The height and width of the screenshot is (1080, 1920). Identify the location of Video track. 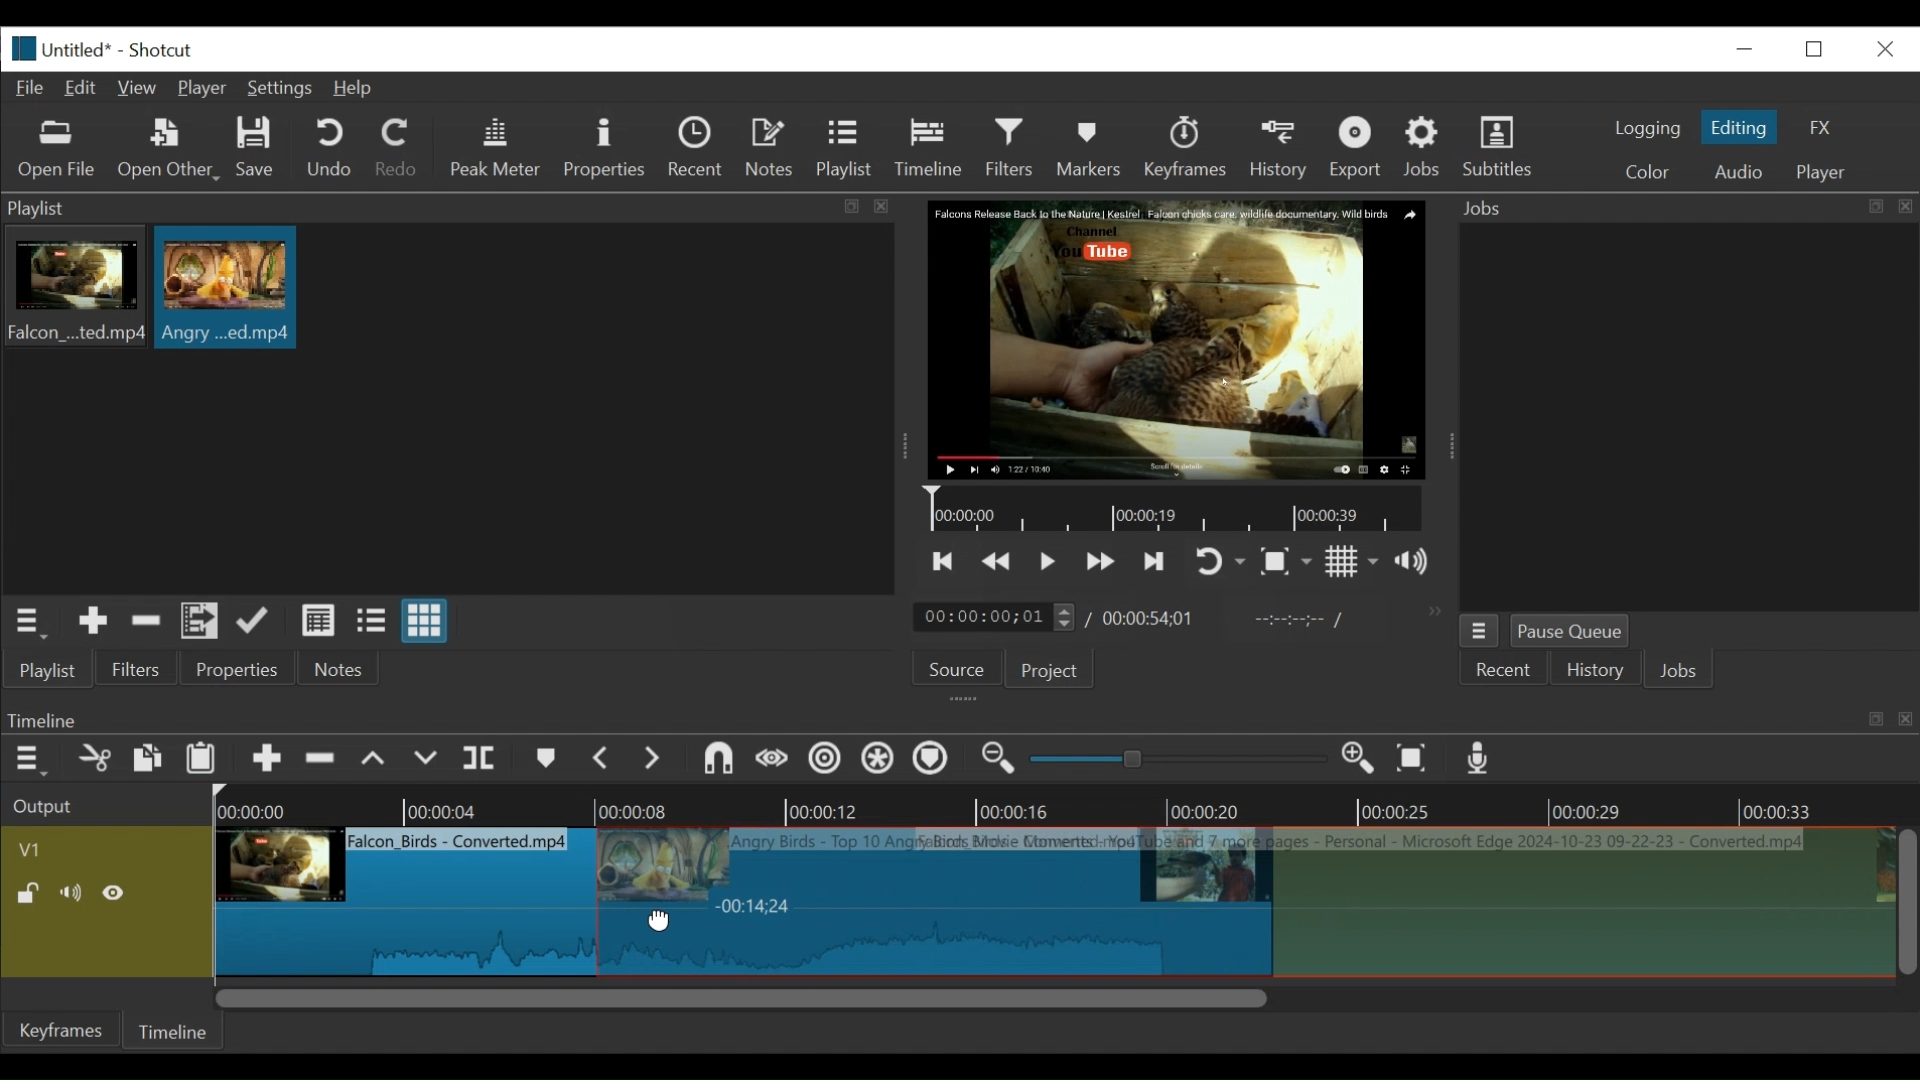
(107, 849).